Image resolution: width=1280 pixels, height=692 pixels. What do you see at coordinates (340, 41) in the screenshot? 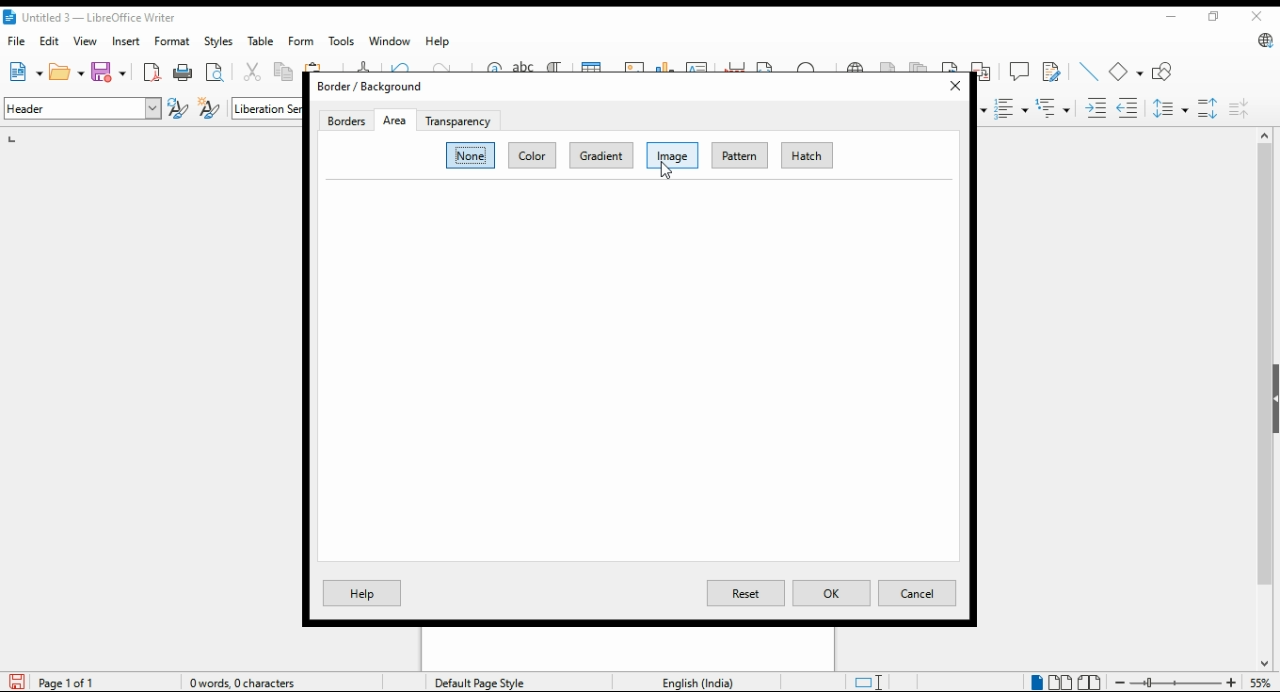
I see `tools` at bounding box center [340, 41].